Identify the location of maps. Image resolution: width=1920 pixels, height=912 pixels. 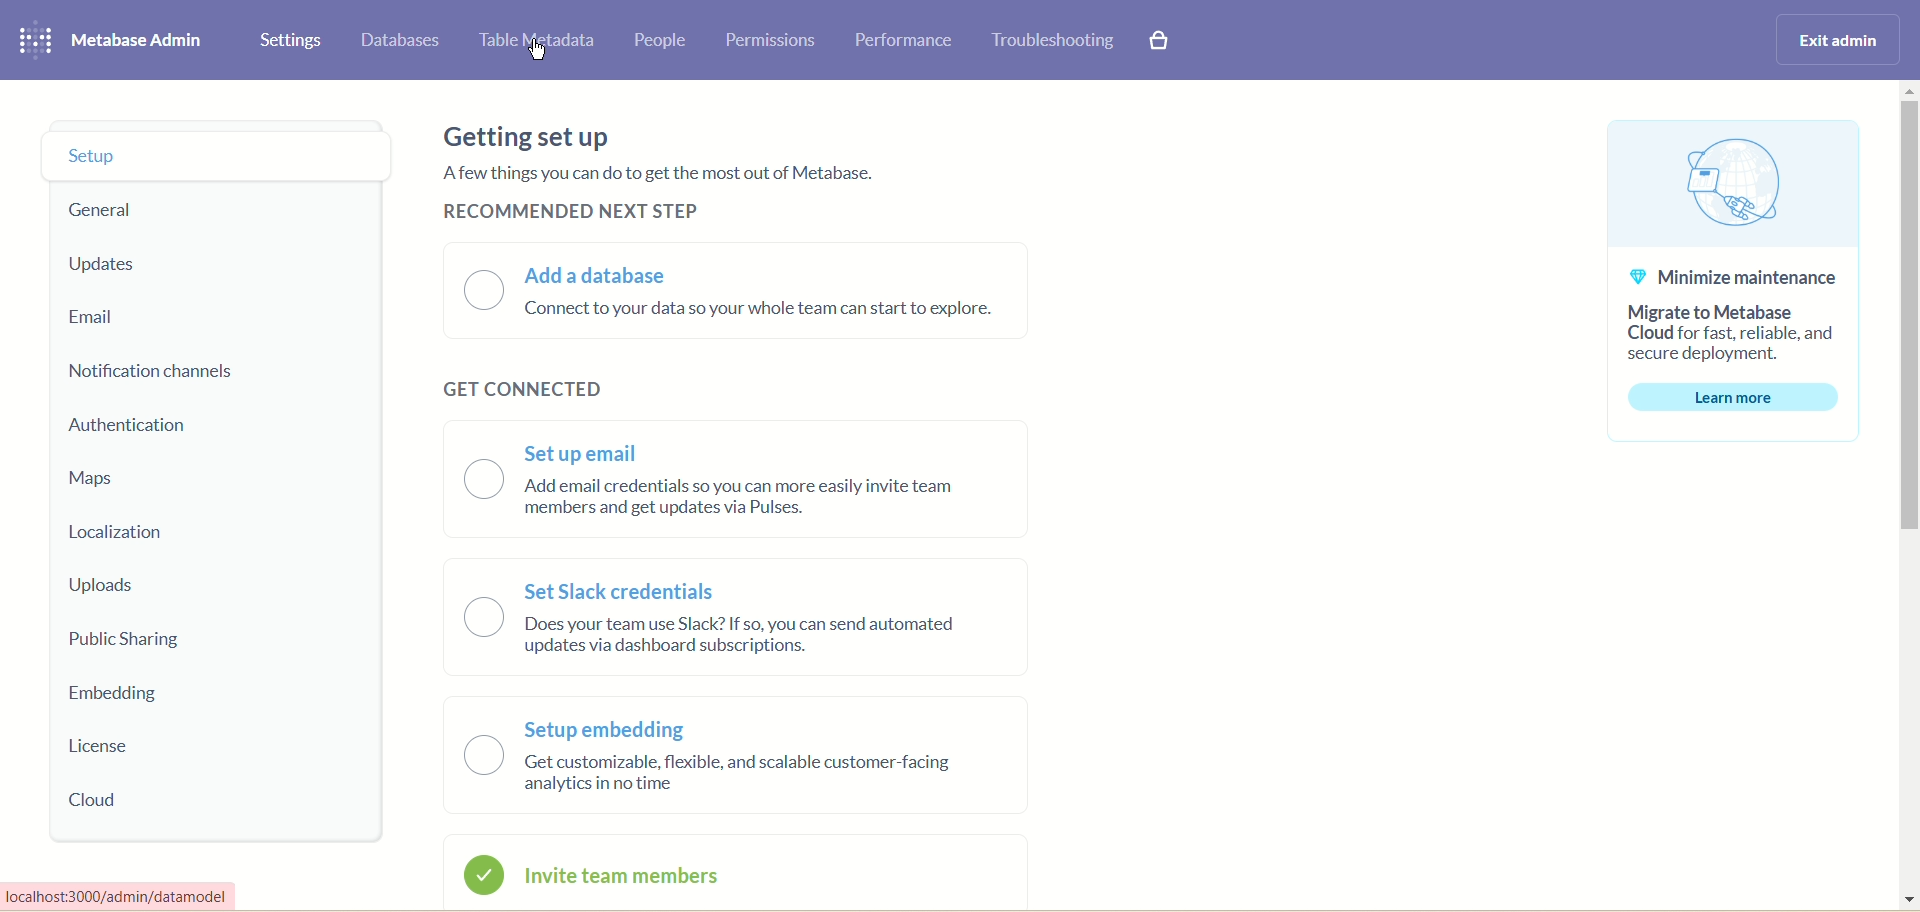
(92, 479).